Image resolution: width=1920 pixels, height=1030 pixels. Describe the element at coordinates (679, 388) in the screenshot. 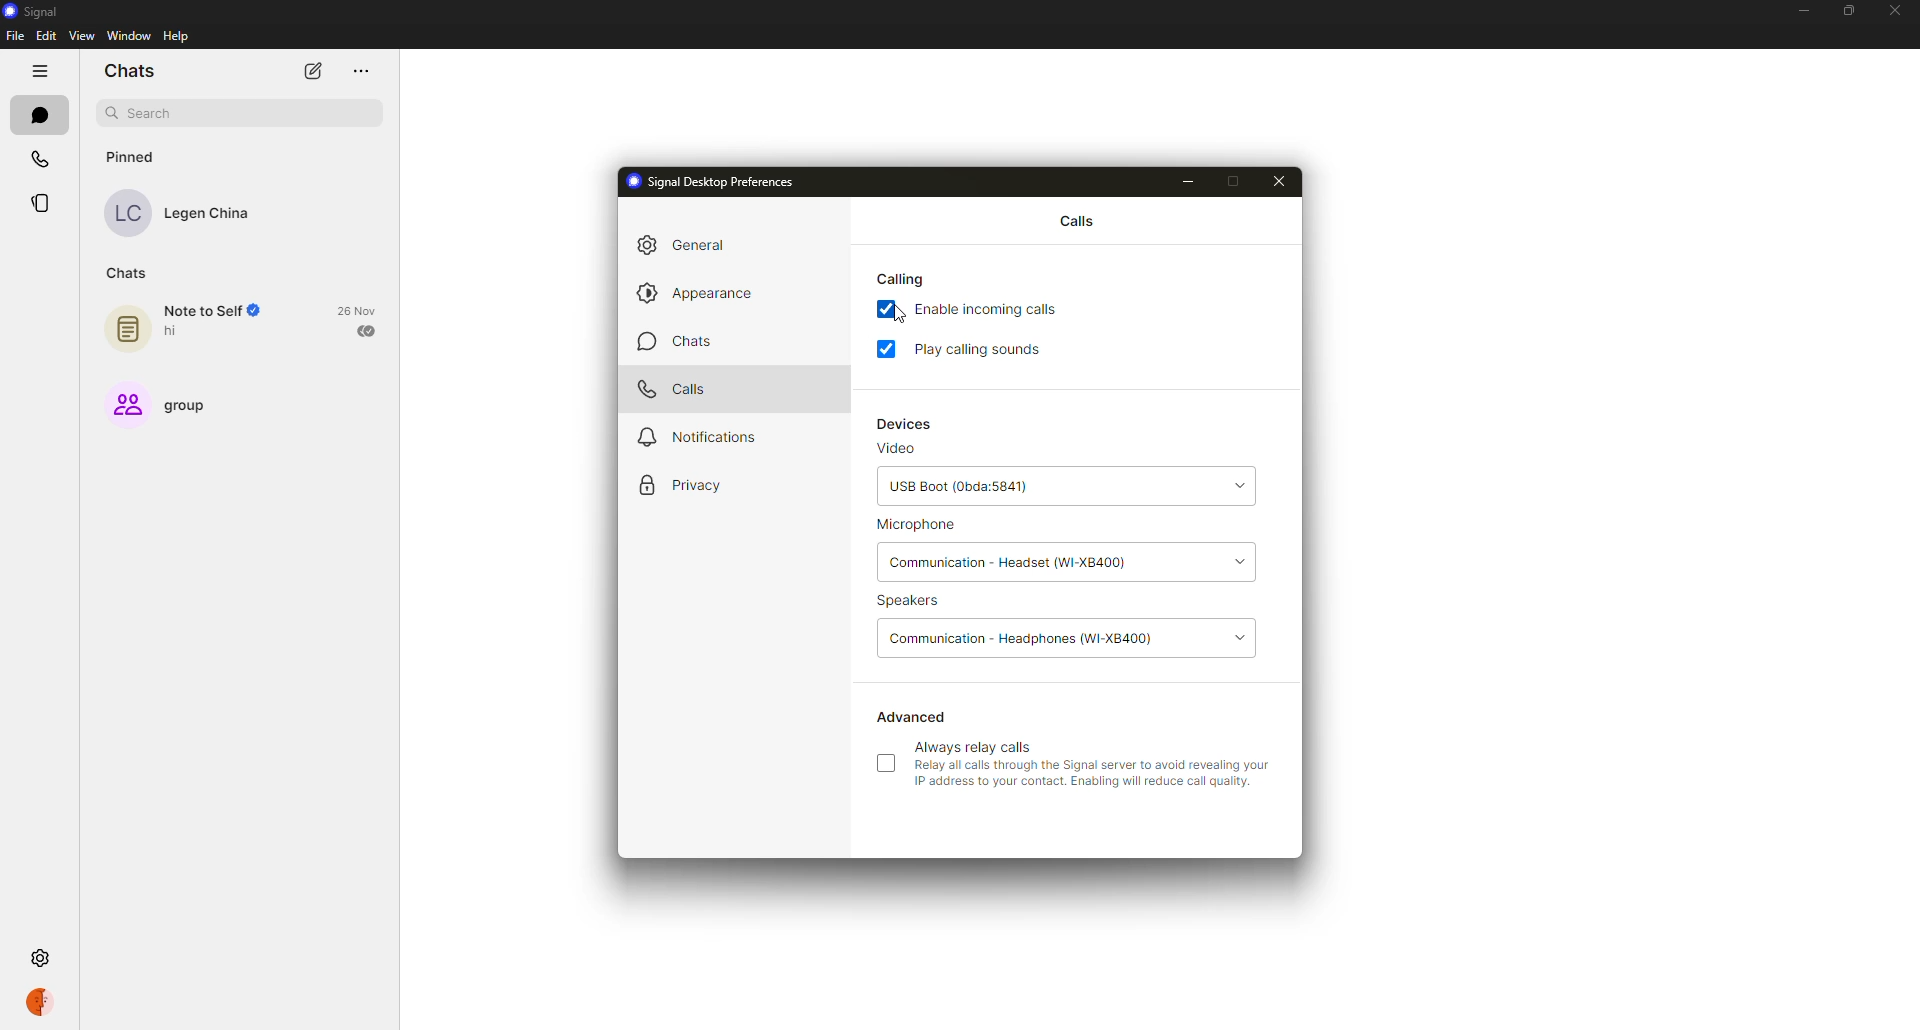

I see `calls` at that location.